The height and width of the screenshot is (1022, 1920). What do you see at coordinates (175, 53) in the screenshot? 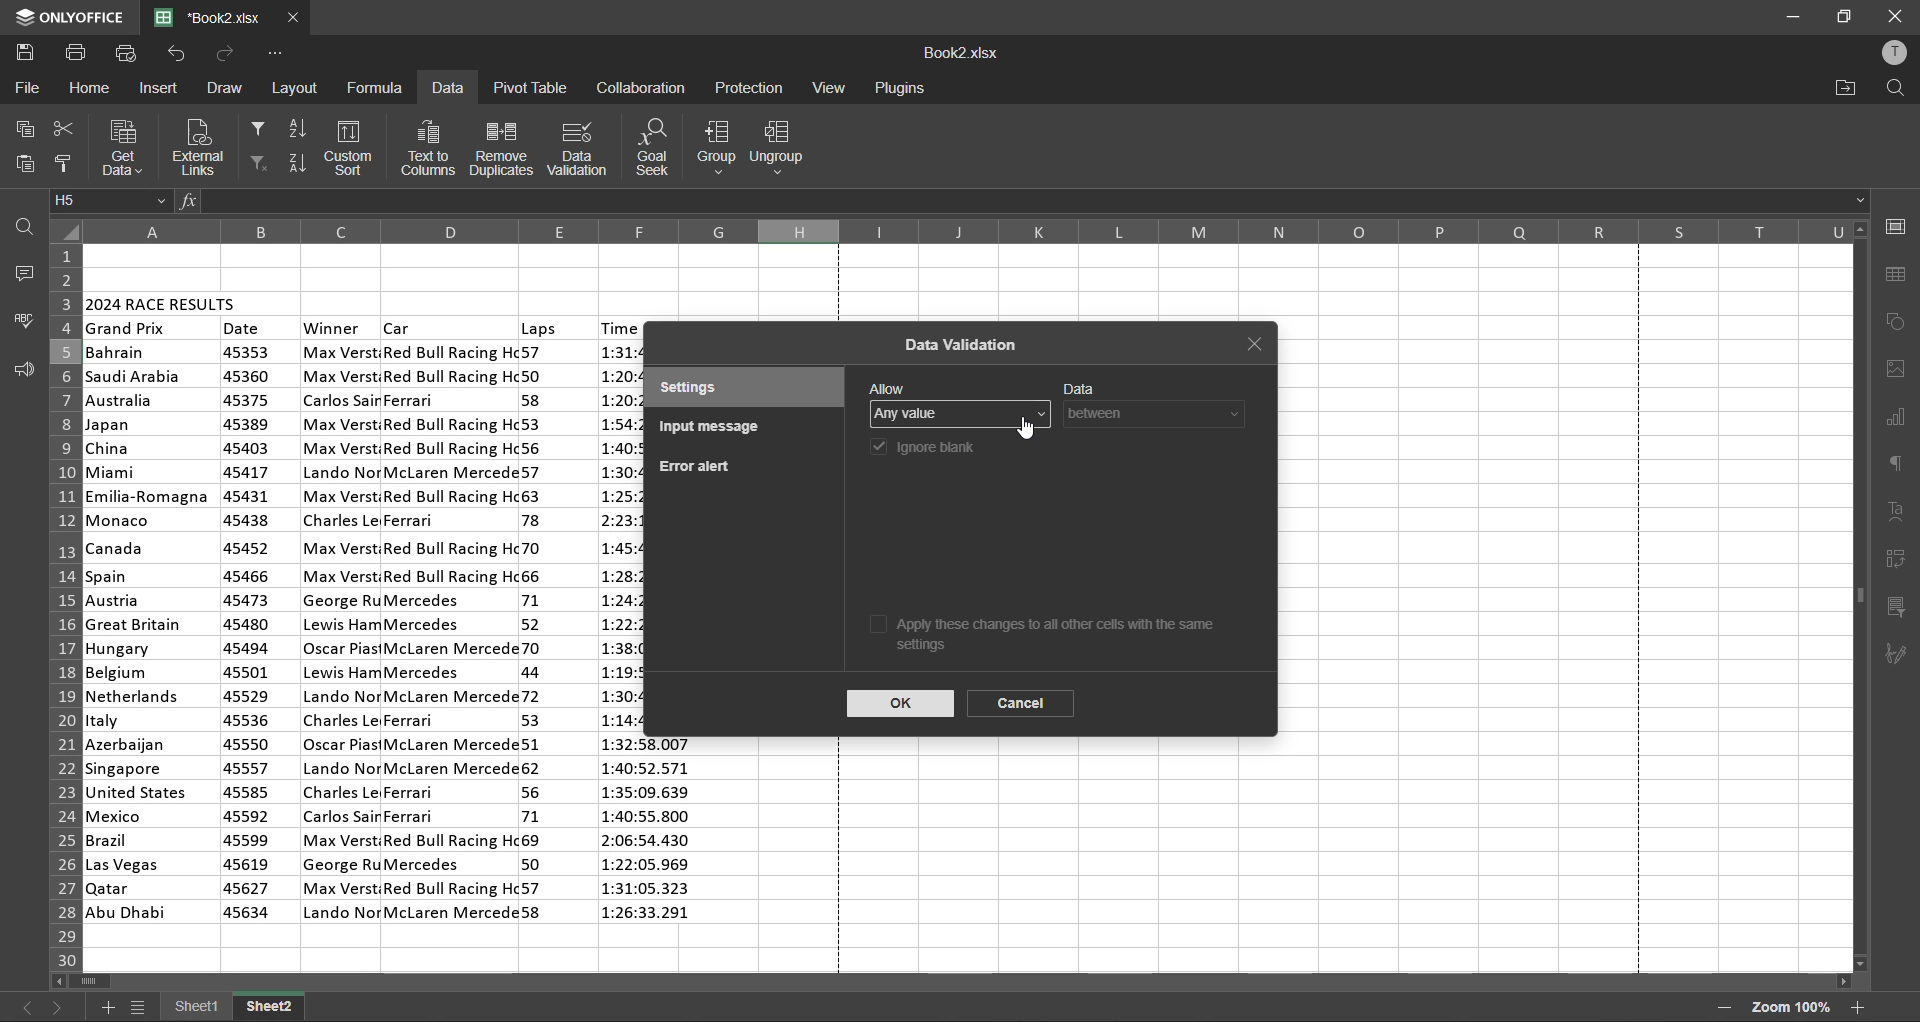
I see `undo` at bounding box center [175, 53].